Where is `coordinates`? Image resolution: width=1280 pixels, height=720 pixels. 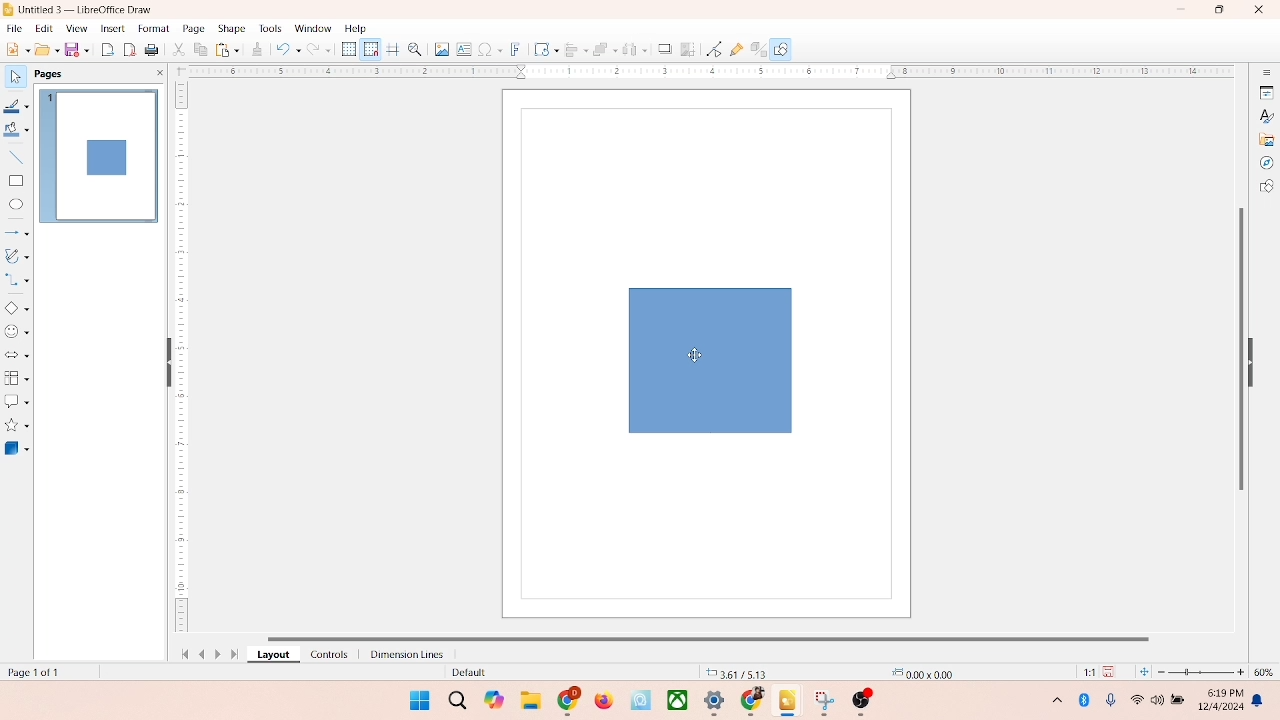 coordinates is located at coordinates (737, 671).